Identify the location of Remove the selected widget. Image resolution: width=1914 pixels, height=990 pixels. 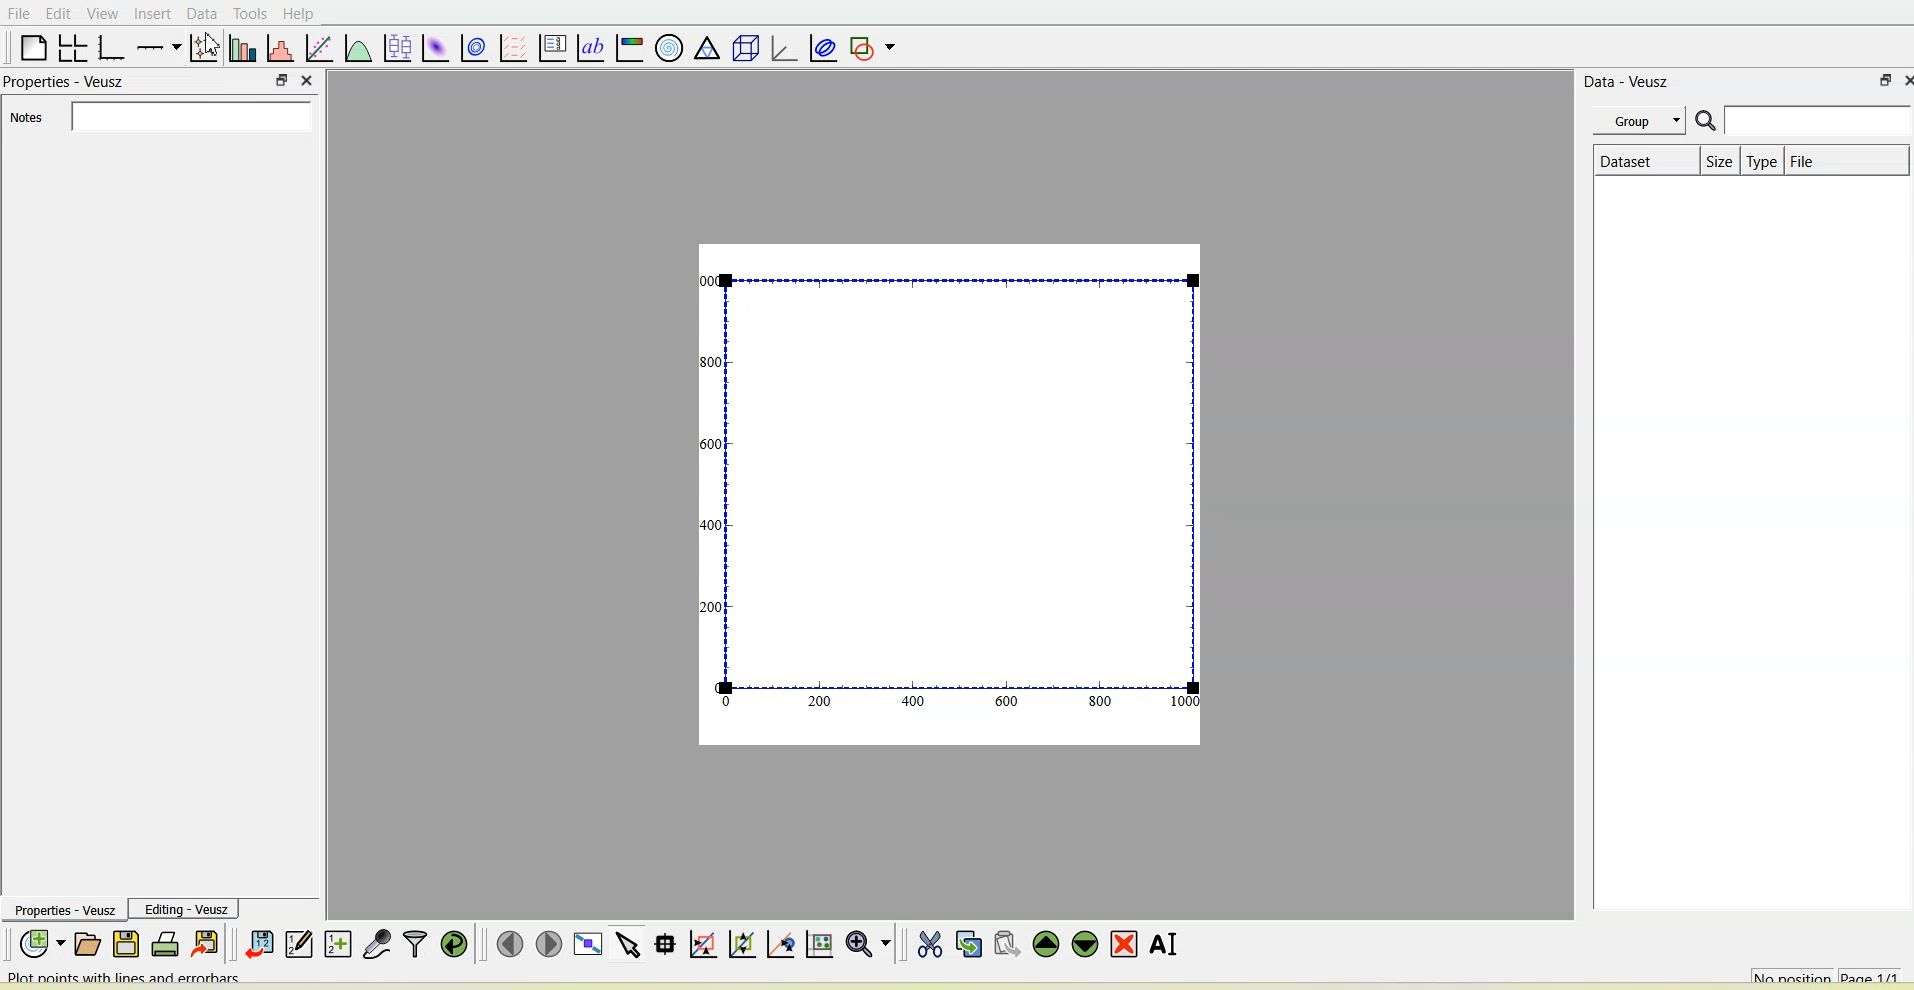
(1123, 945).